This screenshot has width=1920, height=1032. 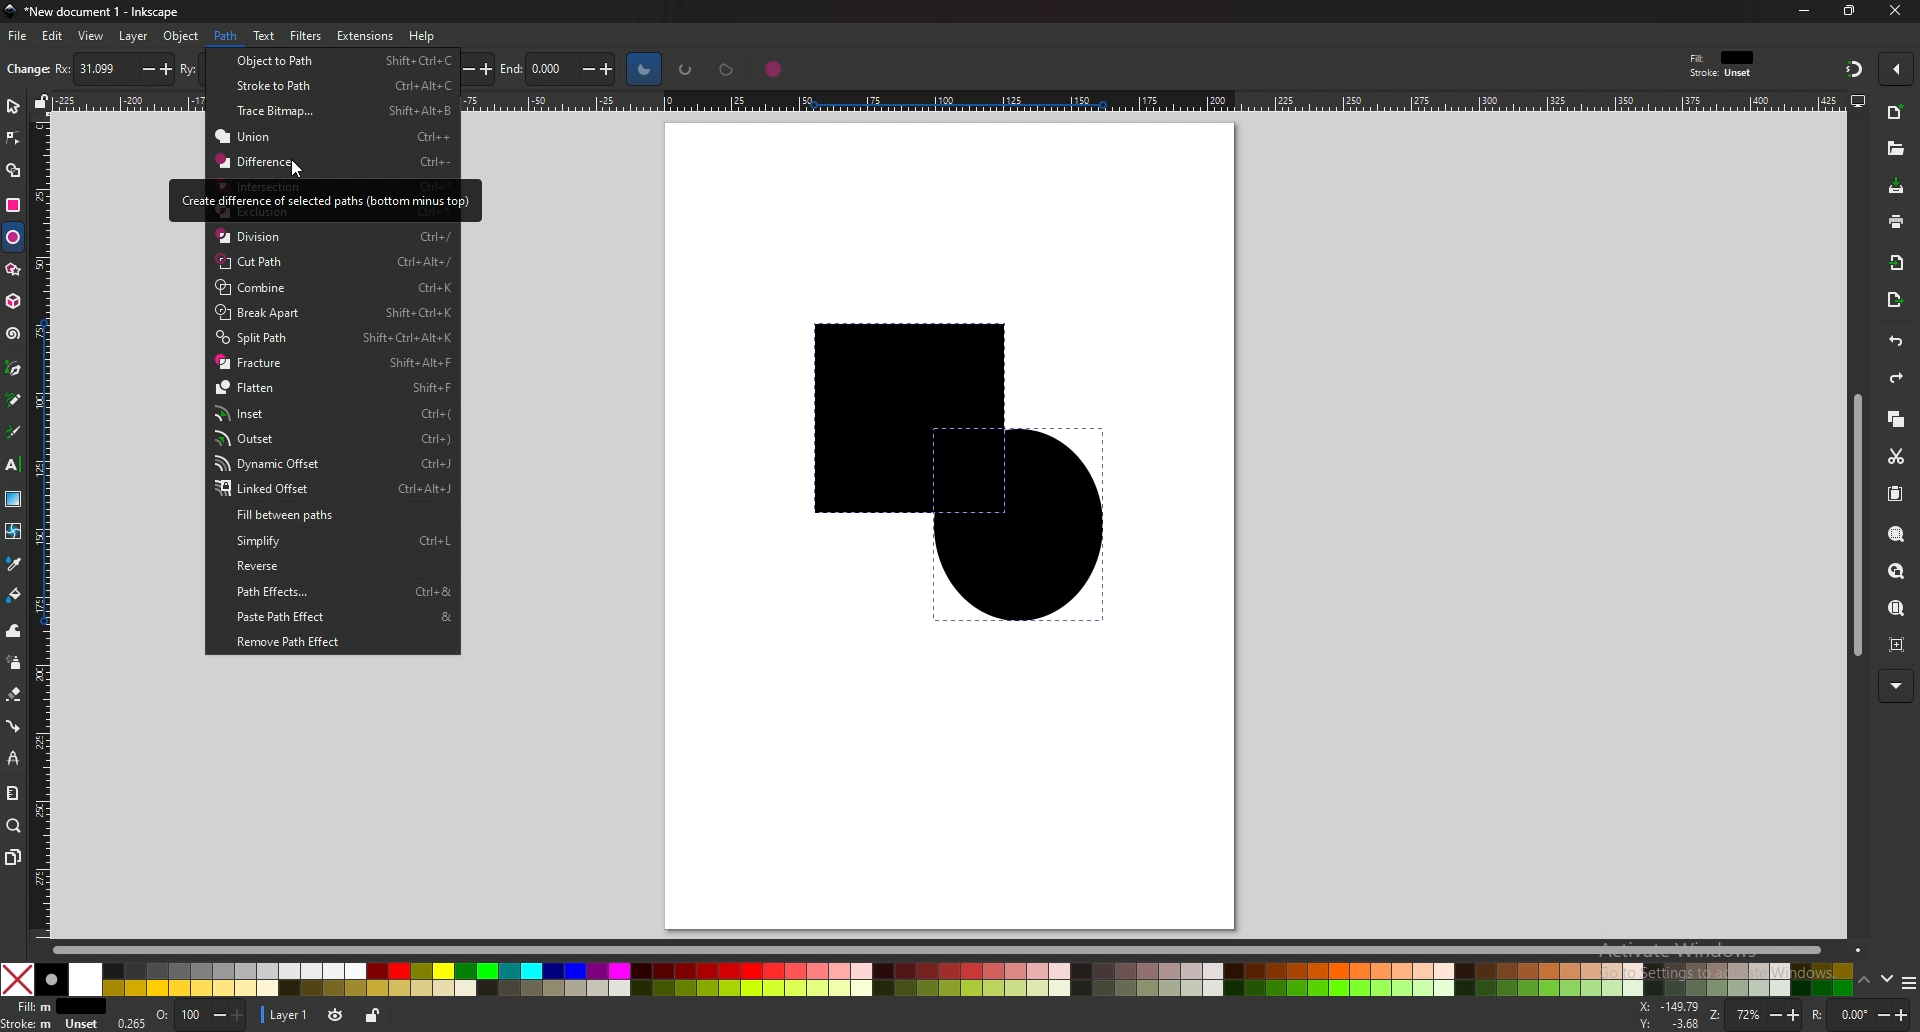 What do you see at coordinates (306, 36) in the screenshot?
I see `filters` at bounding box center [306, 36].